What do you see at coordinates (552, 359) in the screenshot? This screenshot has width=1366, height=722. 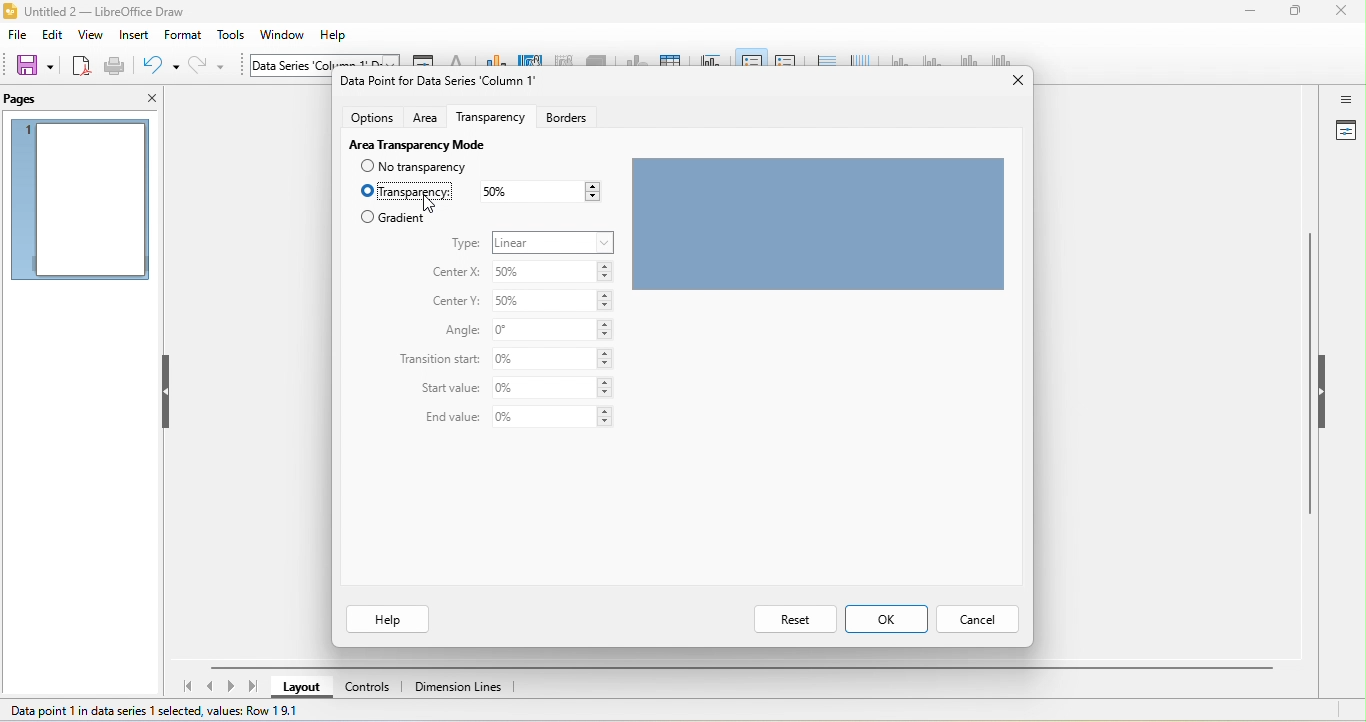 I see `transition start-0%` at bounding box center [552, 359].